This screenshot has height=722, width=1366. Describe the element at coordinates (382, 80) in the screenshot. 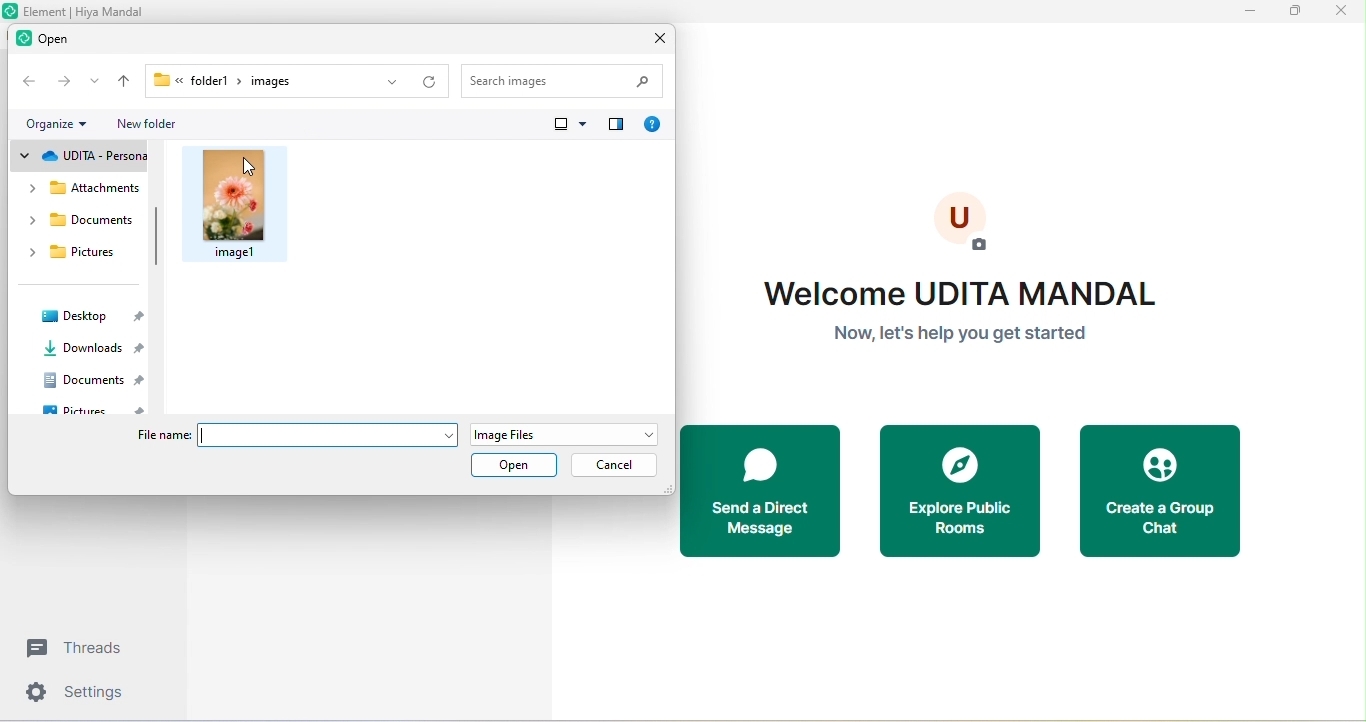

I see `previous location` at that location.